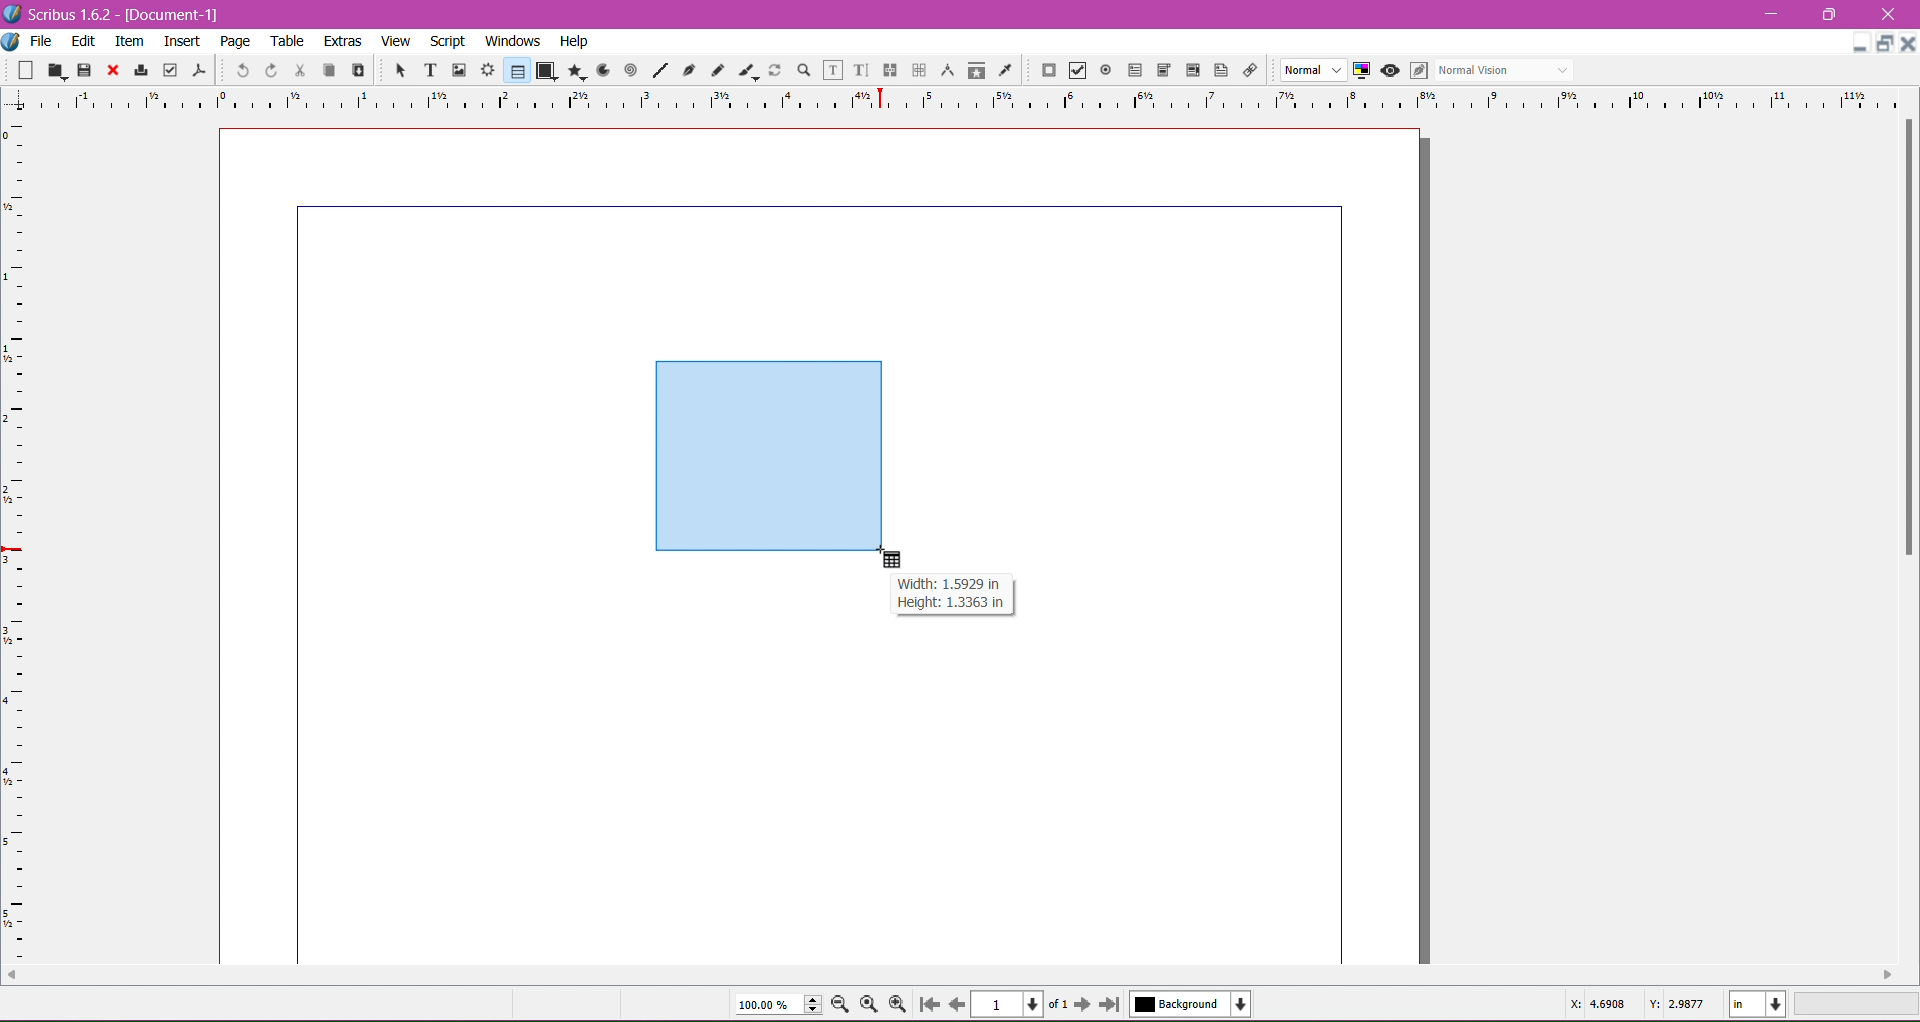  Describe the element at coordinates (945, 71) in the screenshot. I see `Measurements` at that location.